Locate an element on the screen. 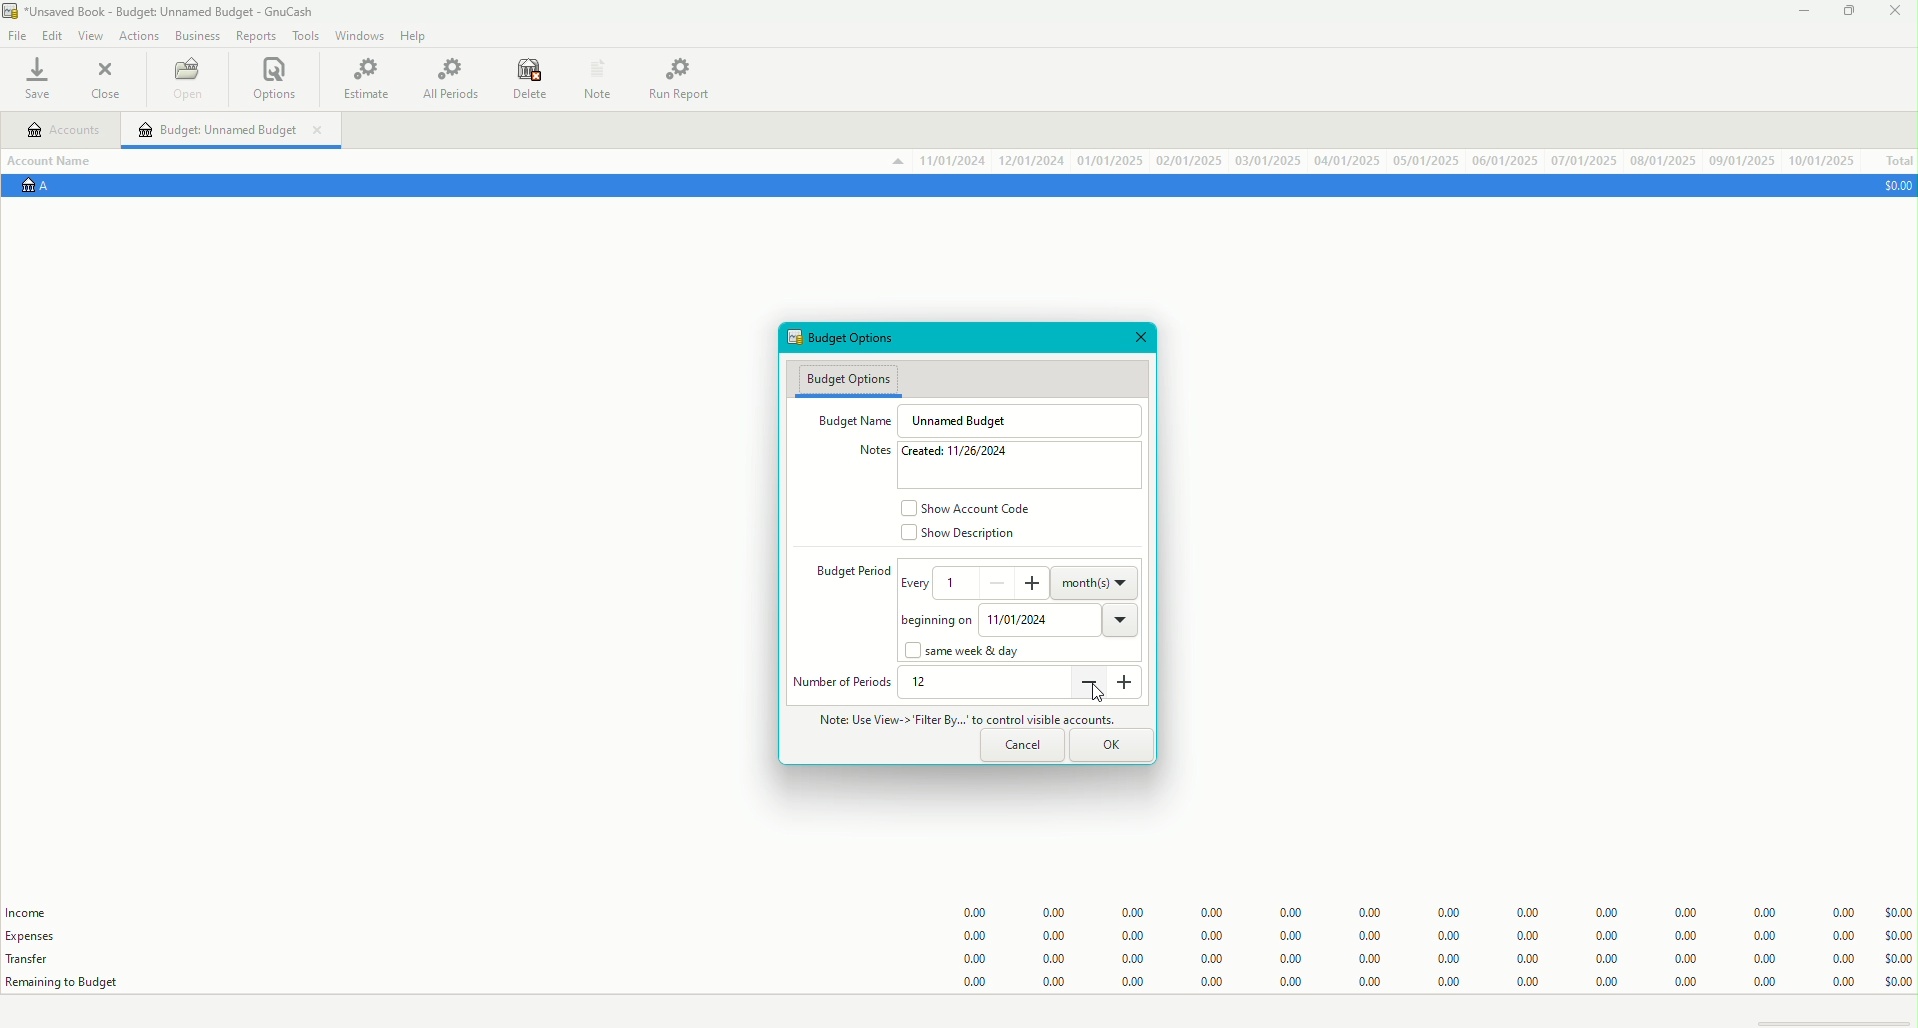 This screenshot has width=1918, height=1028. Notes is located at coordinates (595, 77).